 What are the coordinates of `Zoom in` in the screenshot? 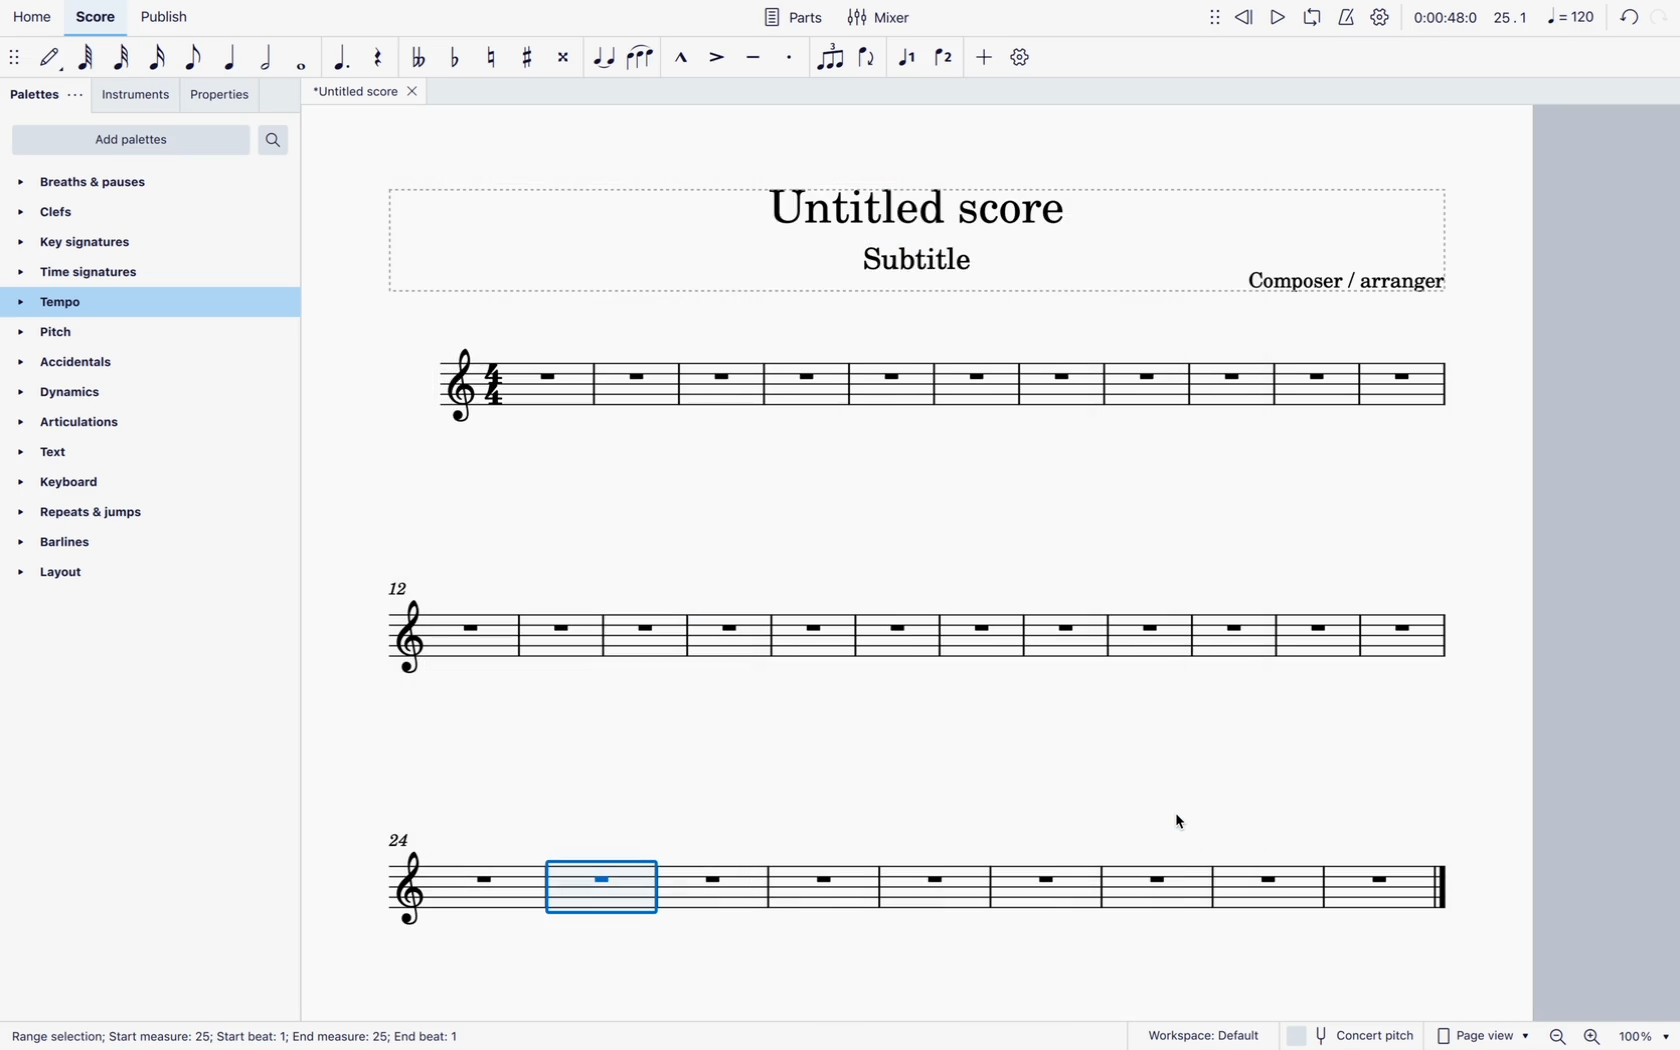 It's located at (1594, 1035).